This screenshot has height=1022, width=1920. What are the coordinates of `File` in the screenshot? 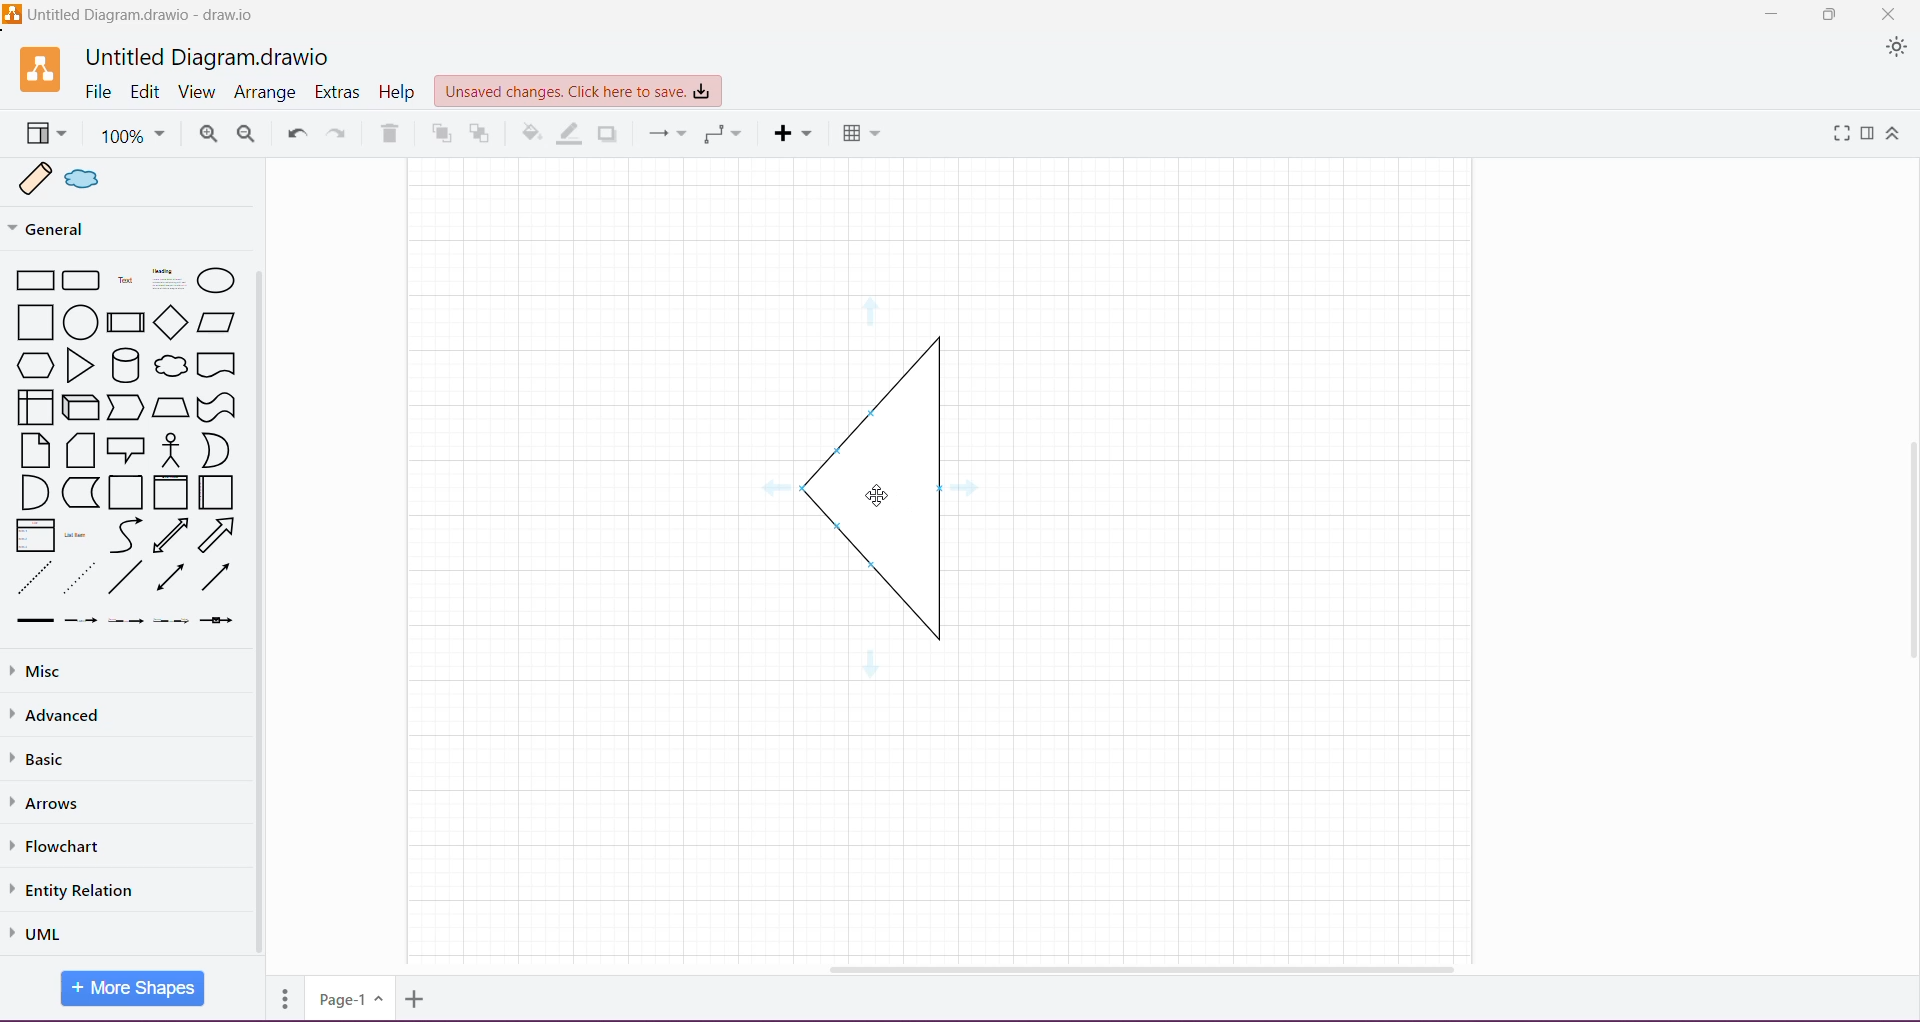 It's located at (98, 91).